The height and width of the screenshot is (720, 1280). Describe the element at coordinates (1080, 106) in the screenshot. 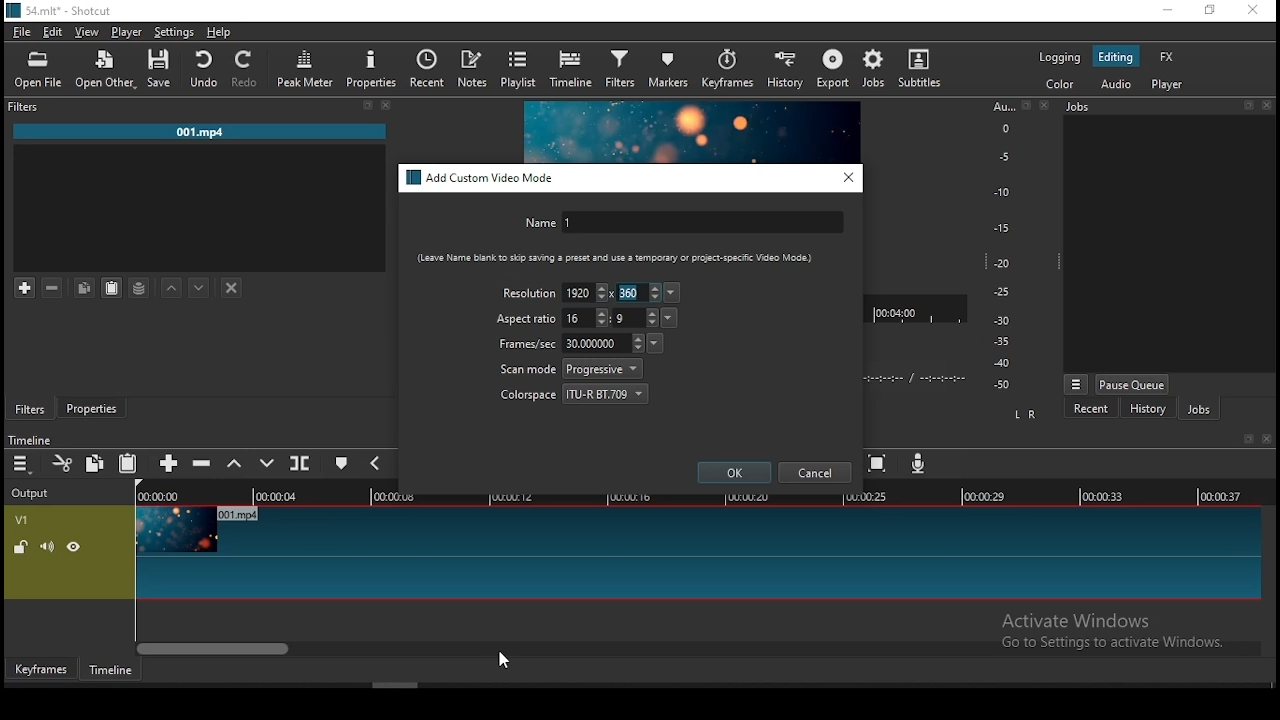

I see `jobs` at that location.